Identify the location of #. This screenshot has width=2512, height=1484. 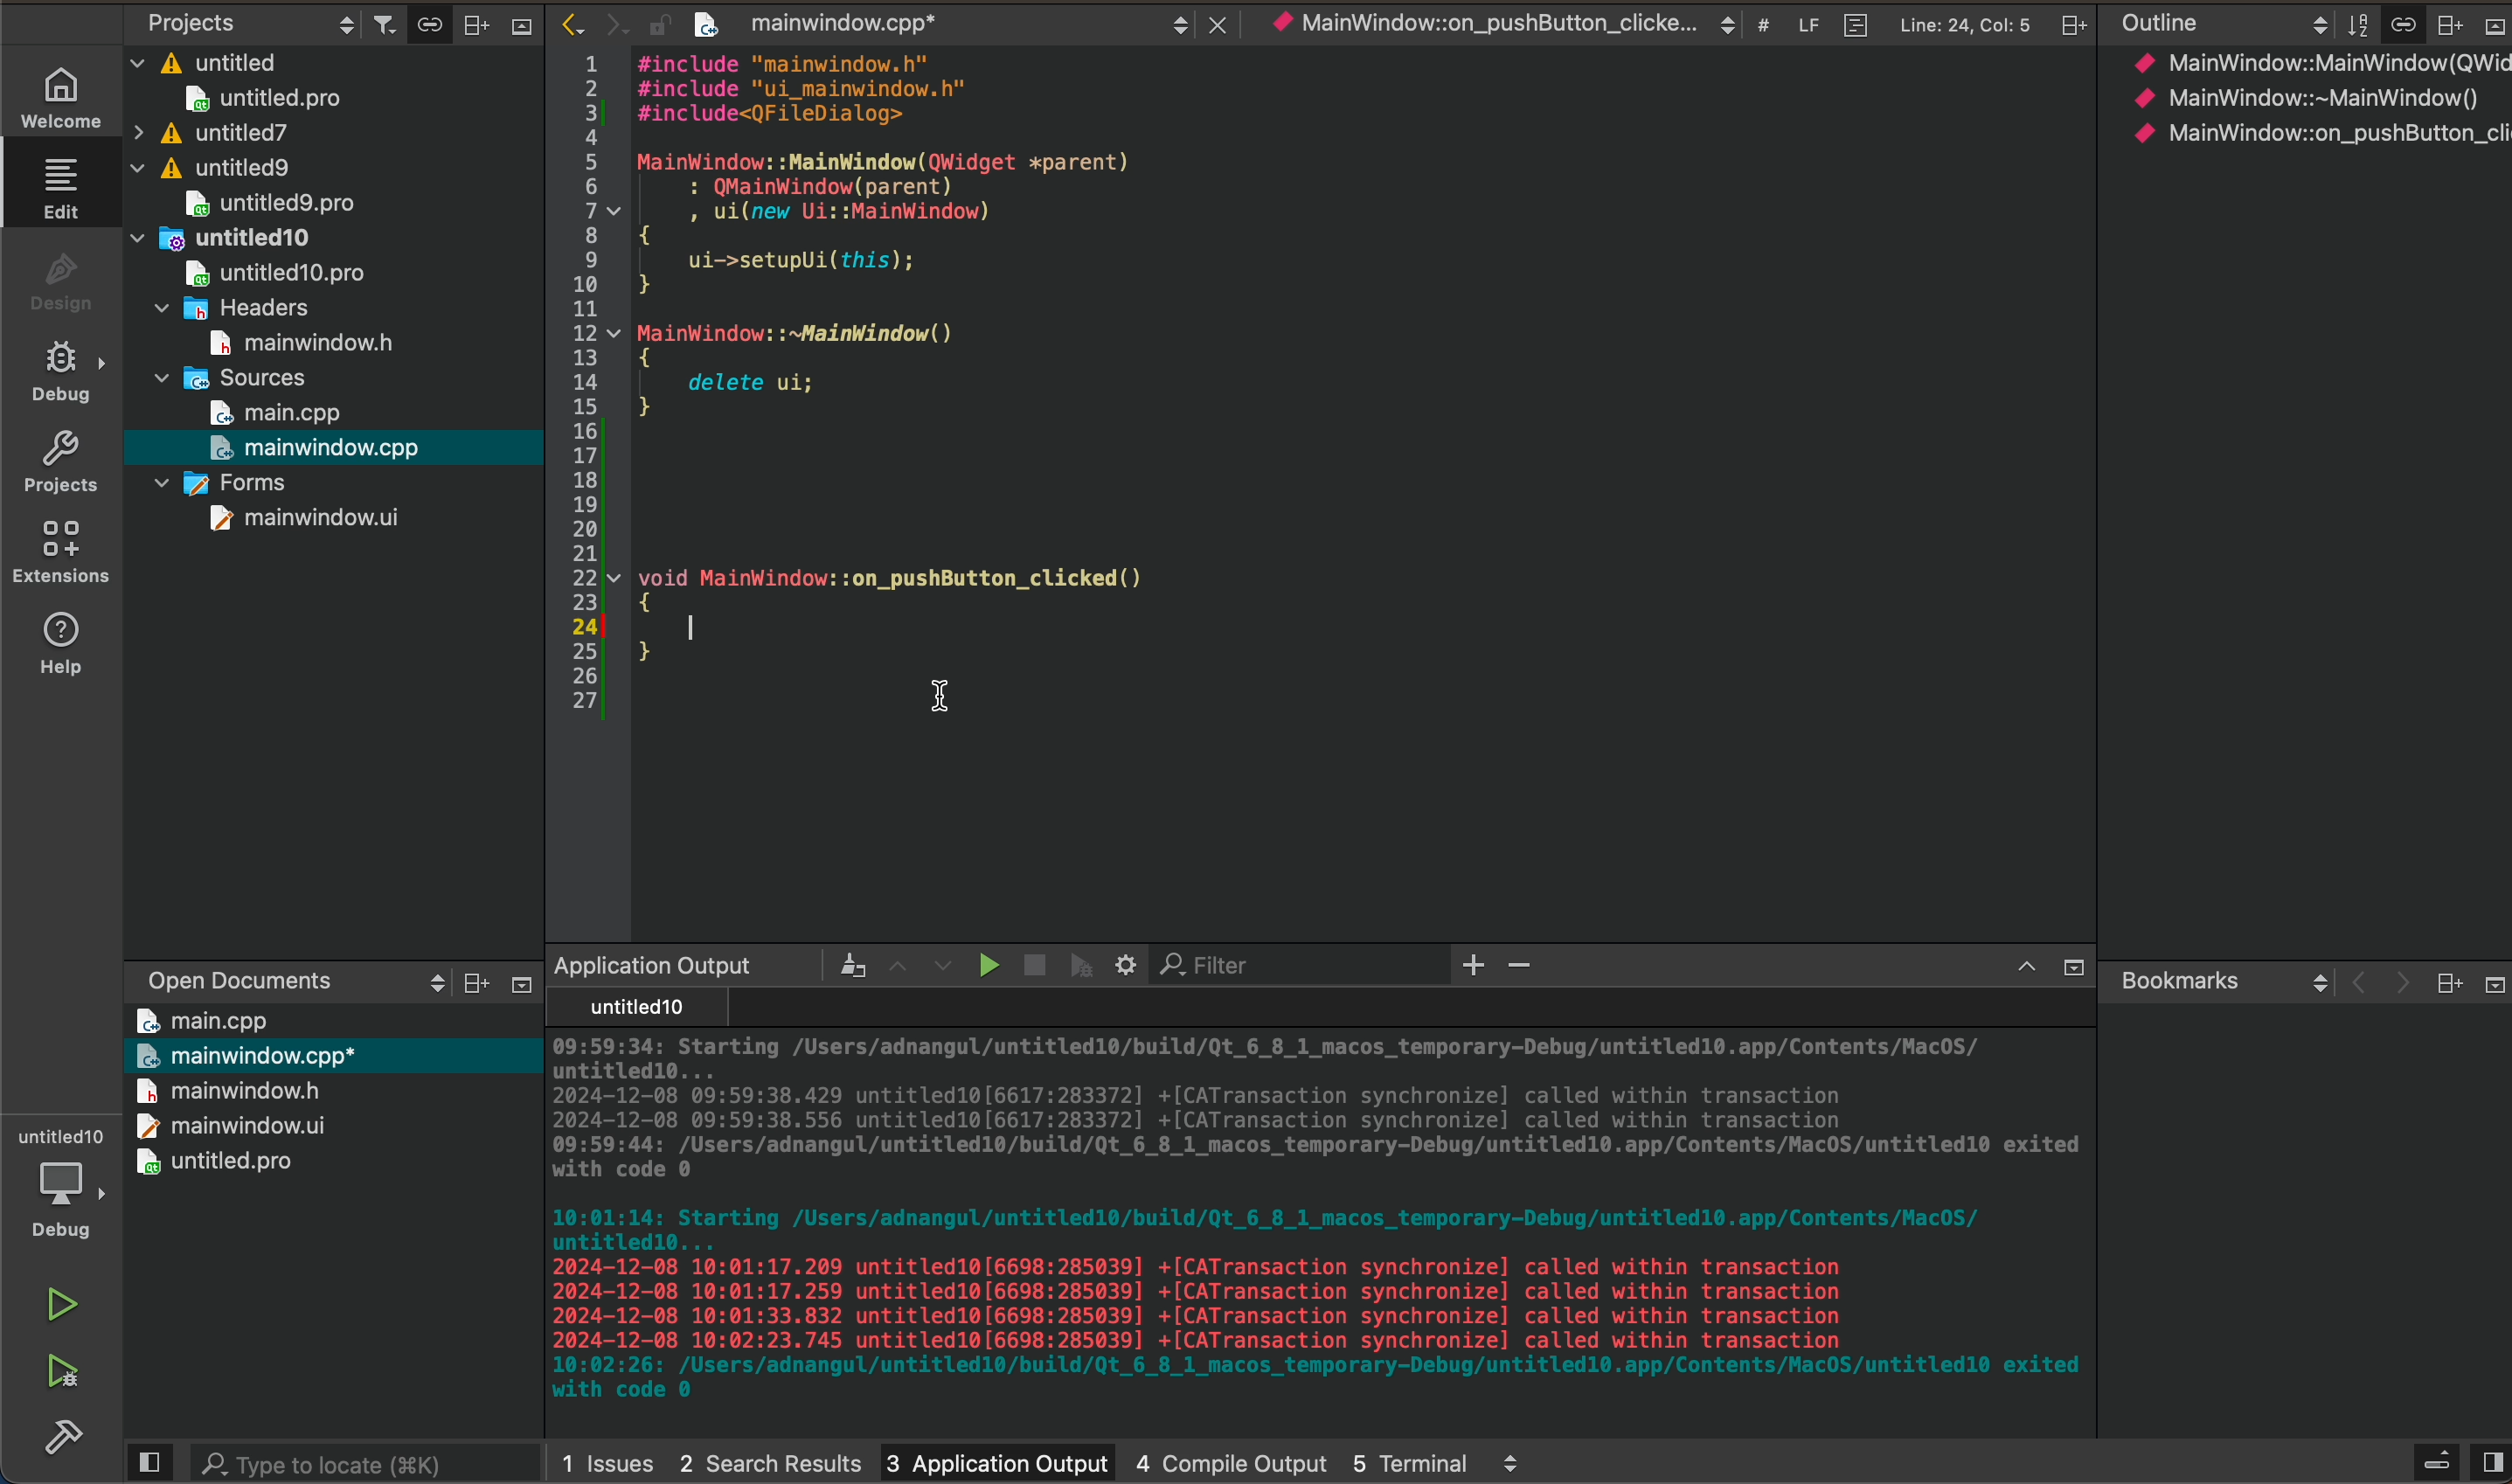
(1761, 27).